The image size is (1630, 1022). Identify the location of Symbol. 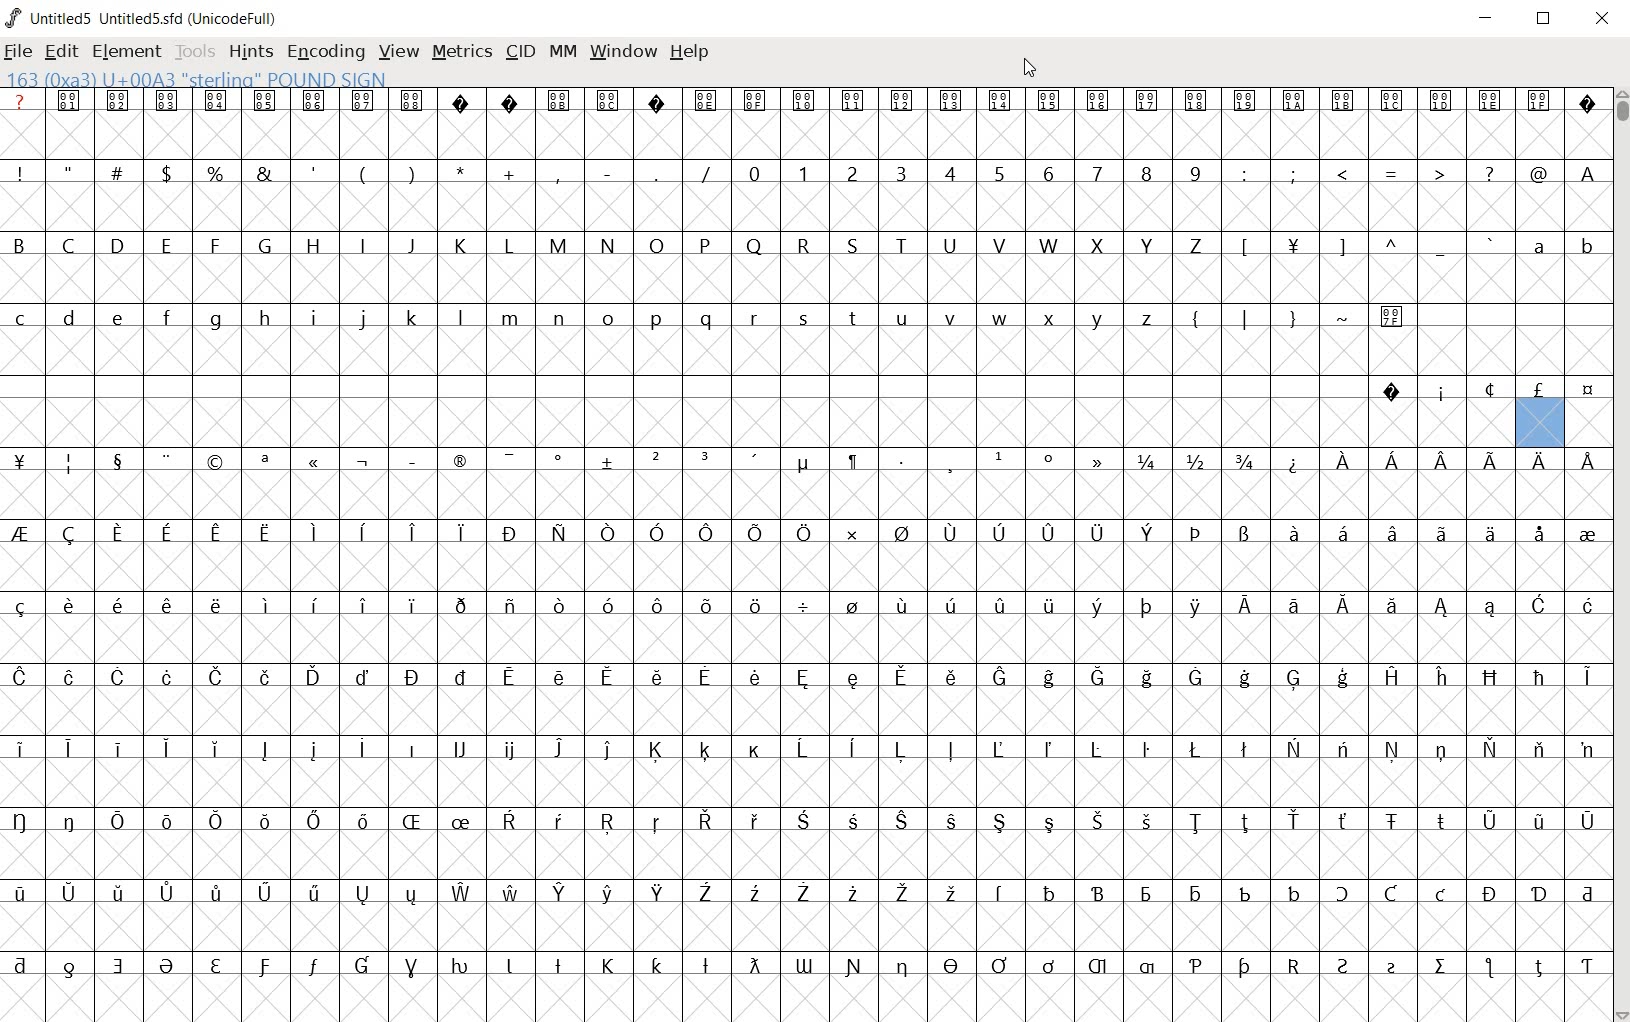
(1490, 677).